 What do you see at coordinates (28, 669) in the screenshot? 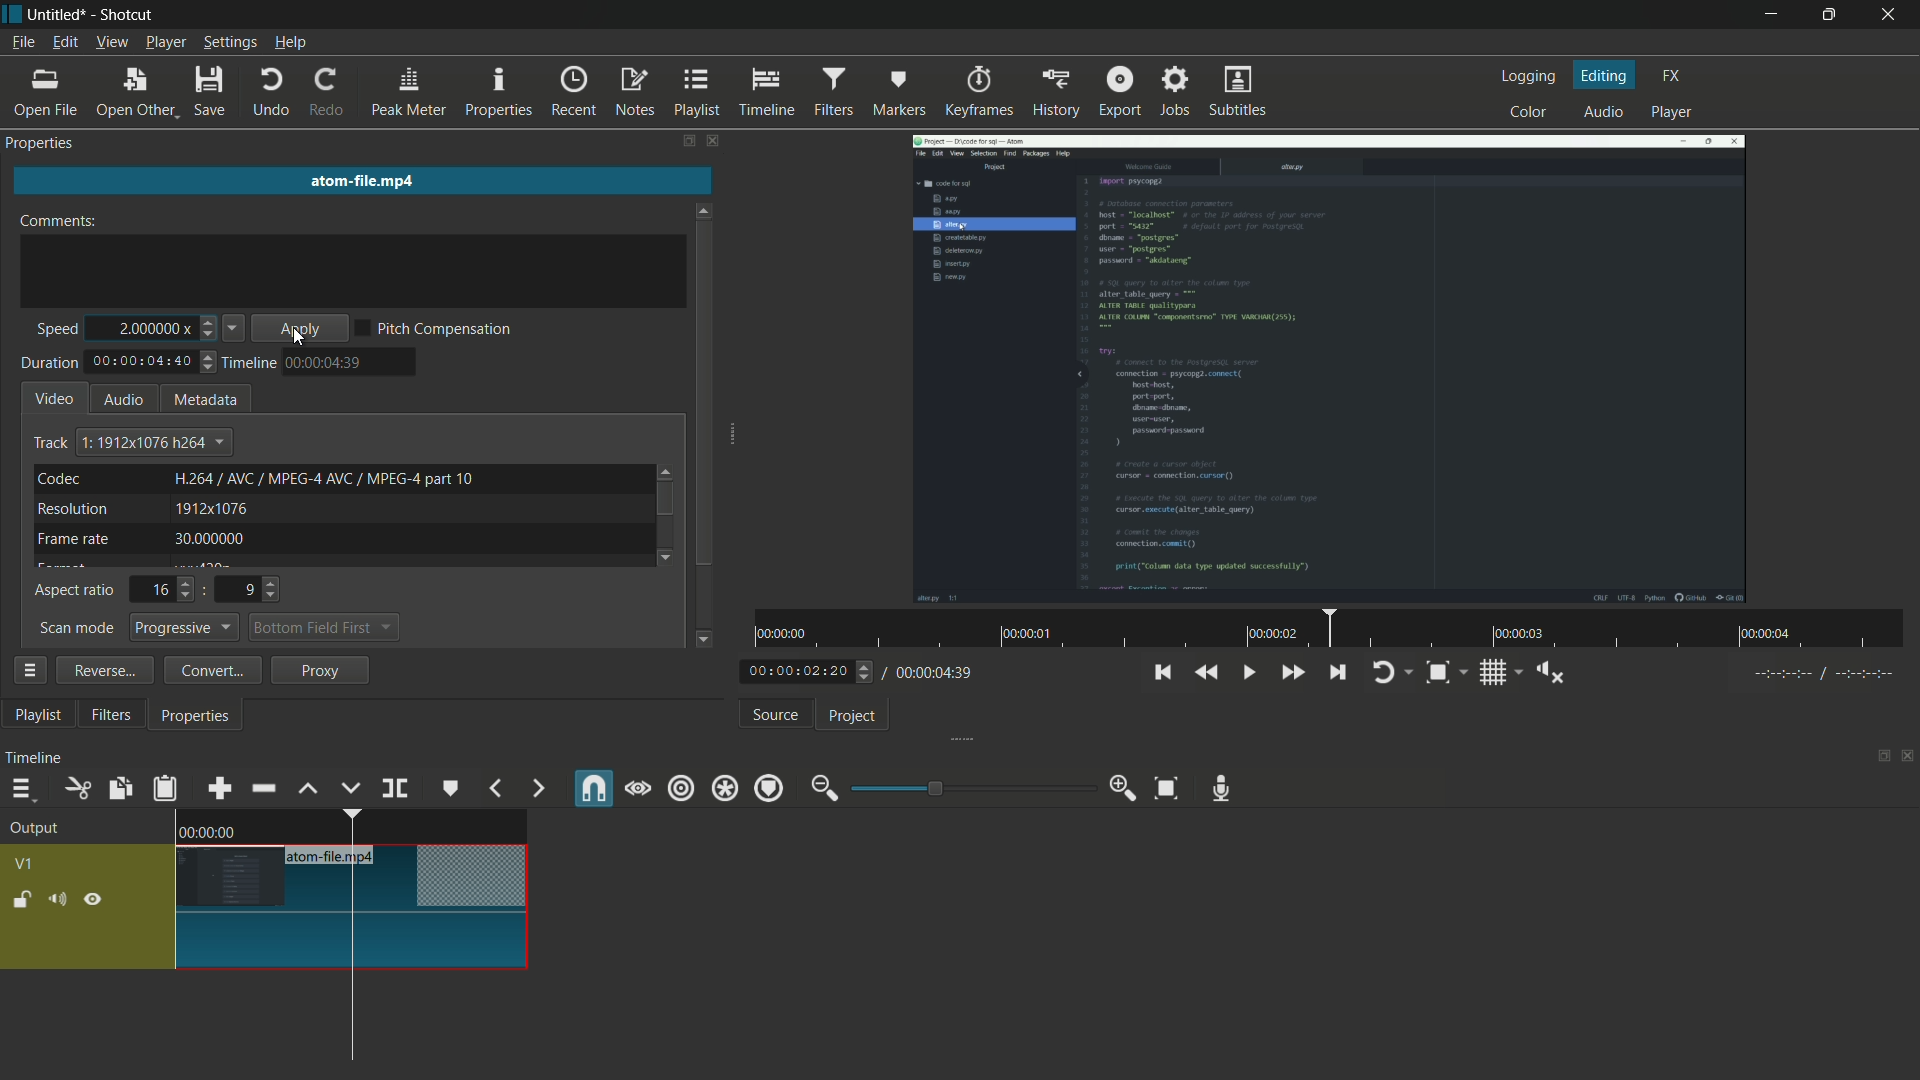
I see `properties menu` at bounding box center [28, 669].